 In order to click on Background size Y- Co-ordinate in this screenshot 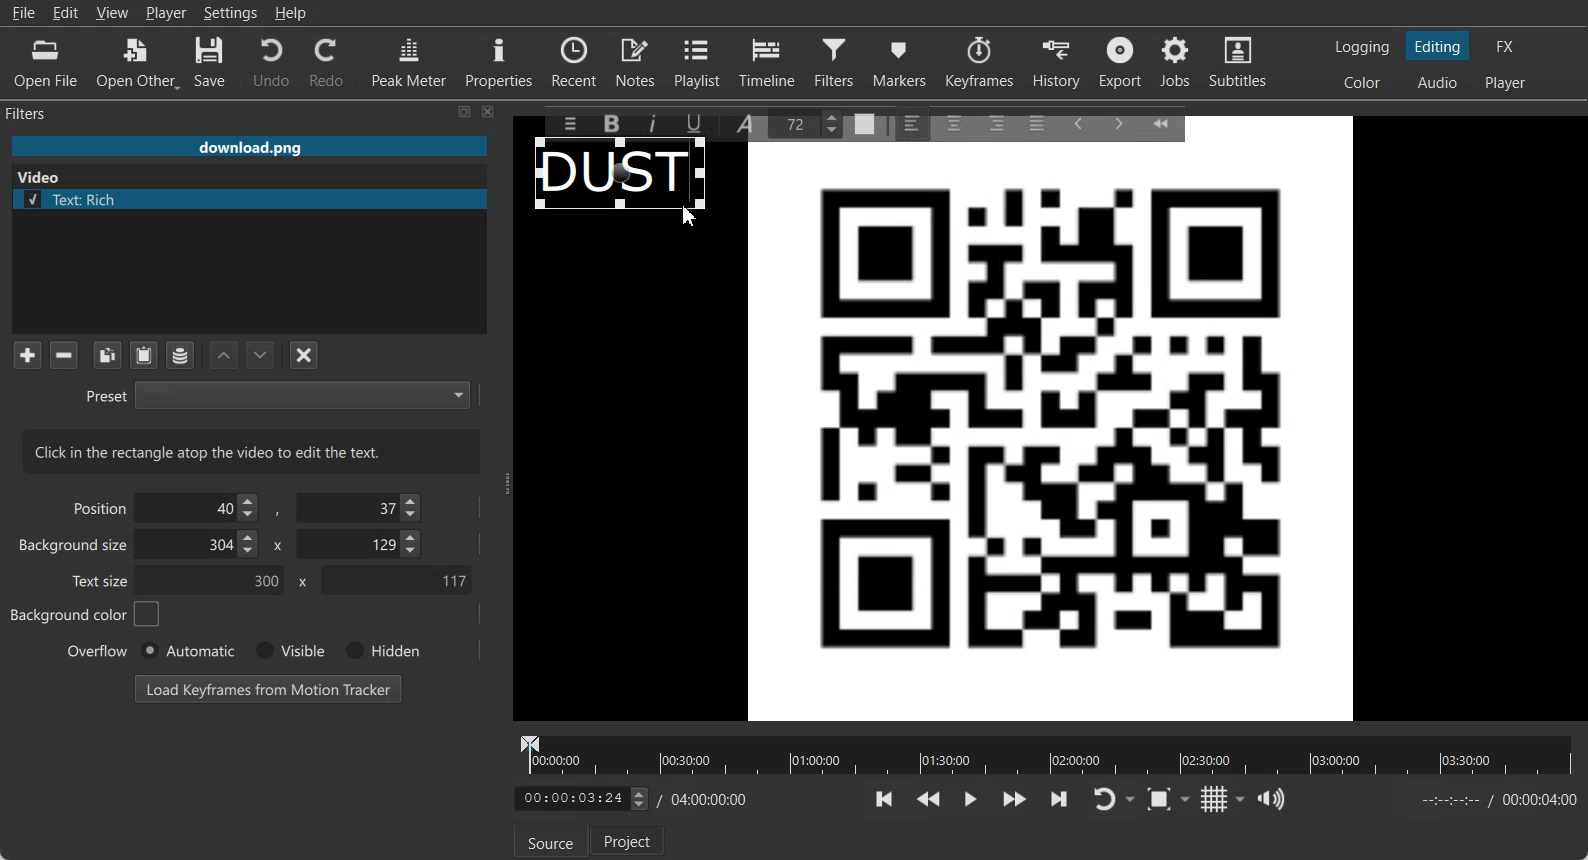, I will do `click(361, 546)`.